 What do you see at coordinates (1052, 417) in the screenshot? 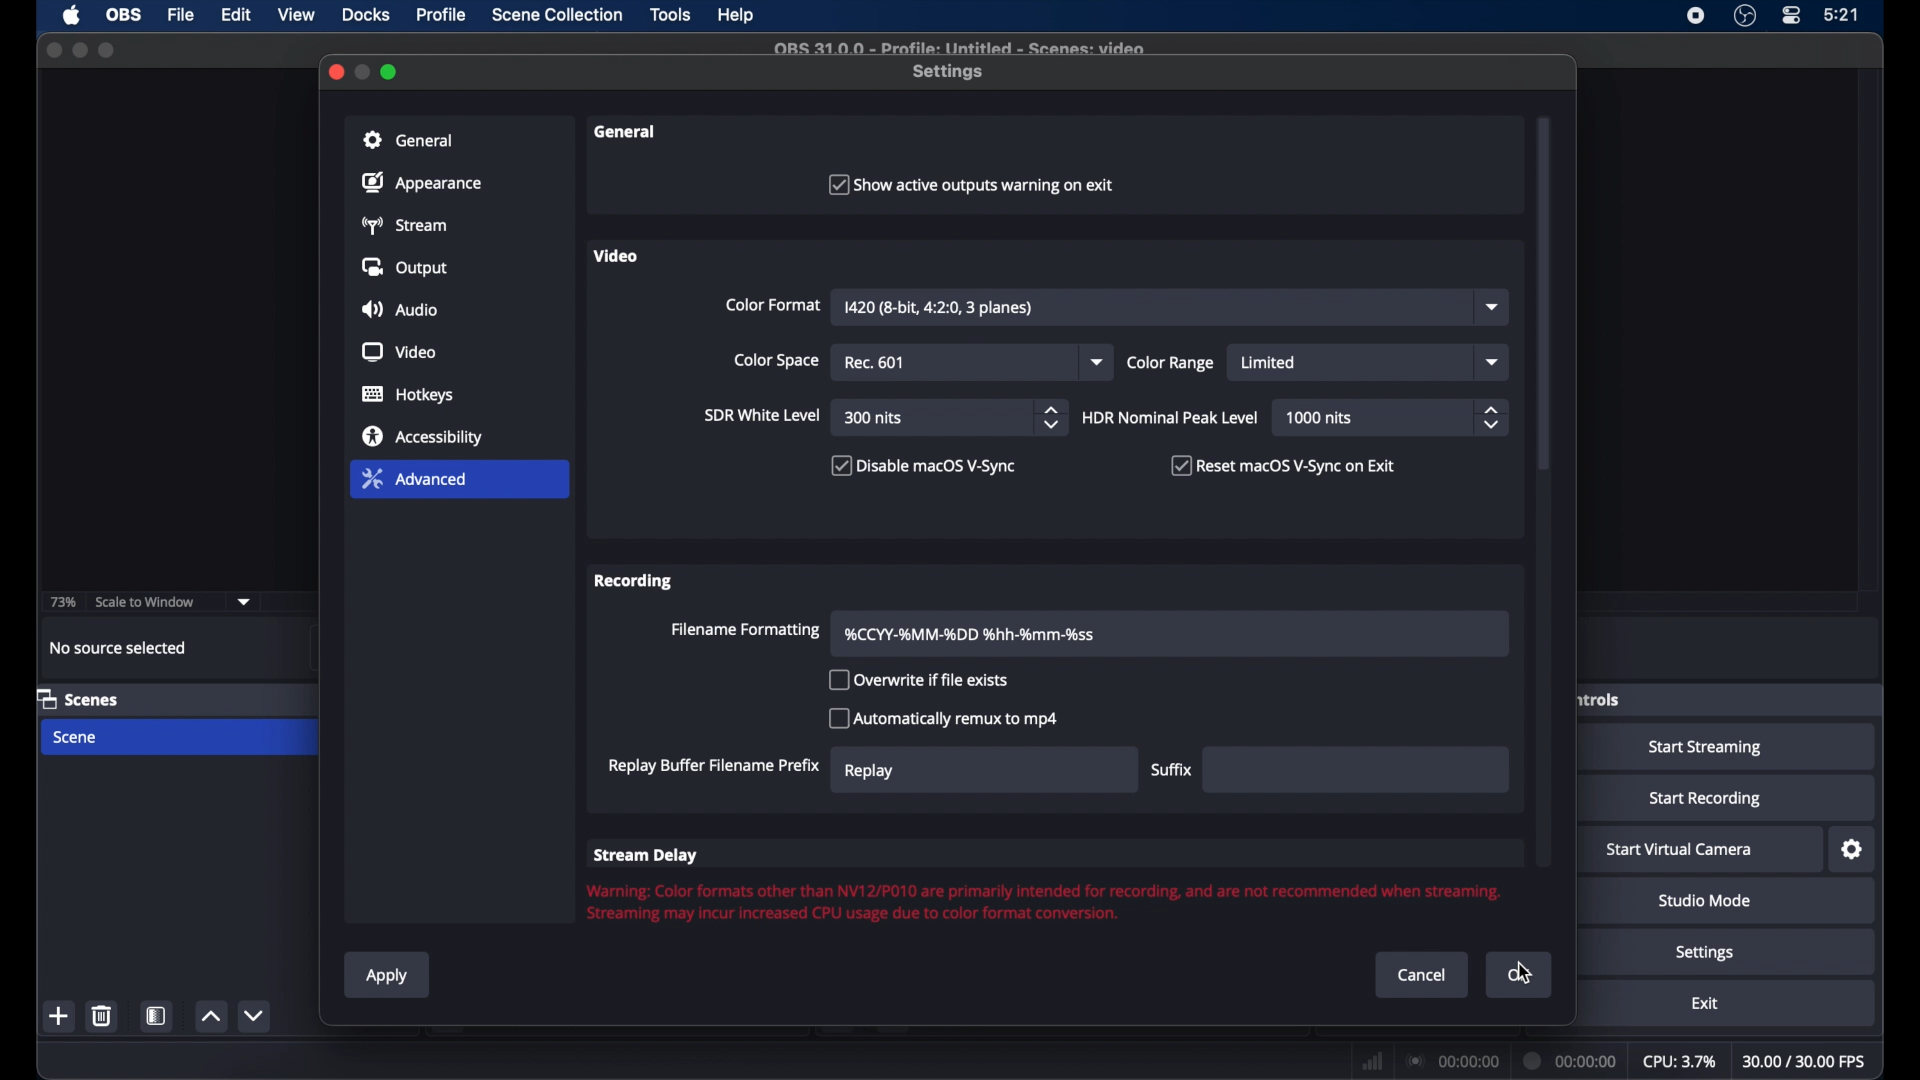
I see `stepper buttons` at bounding box center [1052, 417].